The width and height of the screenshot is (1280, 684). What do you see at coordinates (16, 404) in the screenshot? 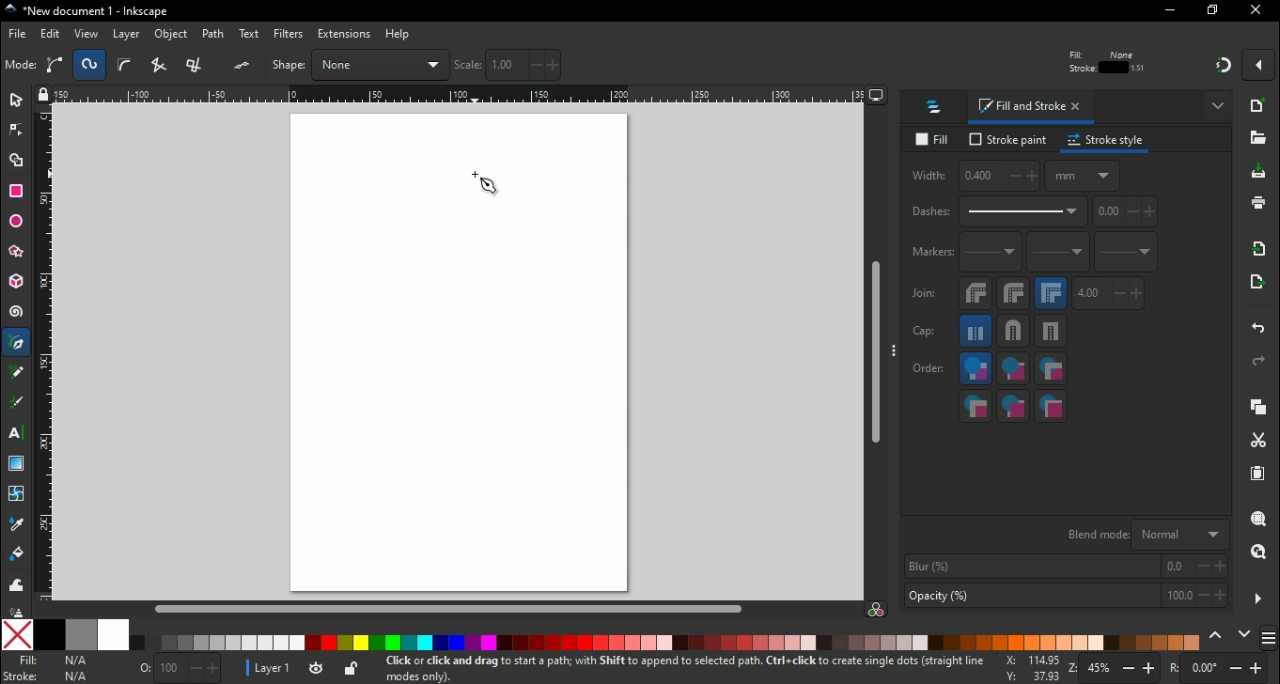
I see `calligraphy tool` at bounding box center [16, 404].